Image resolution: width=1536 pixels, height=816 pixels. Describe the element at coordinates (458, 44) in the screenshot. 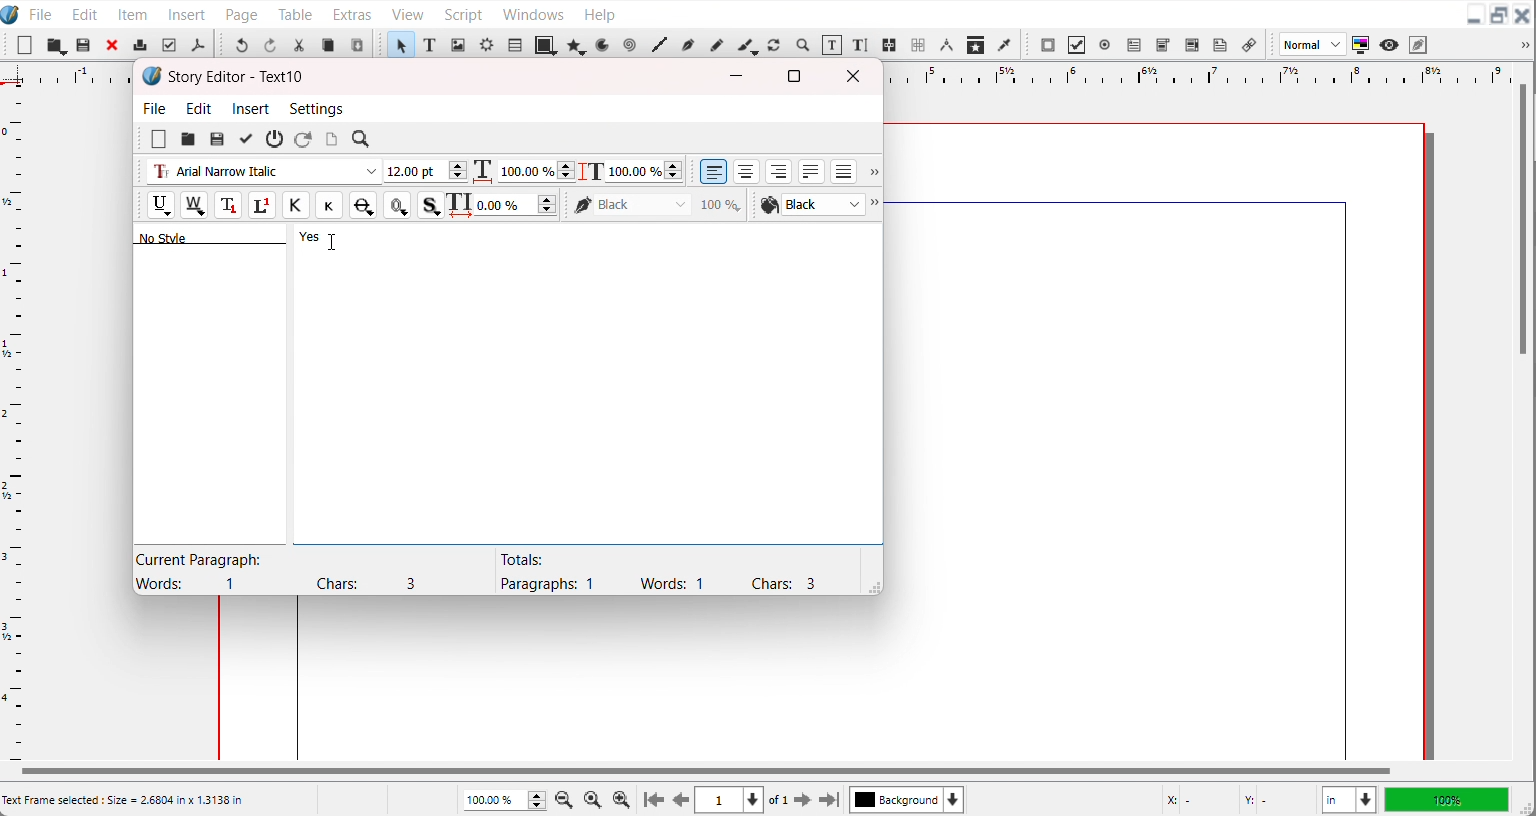

I see `Image Frame` at that location.